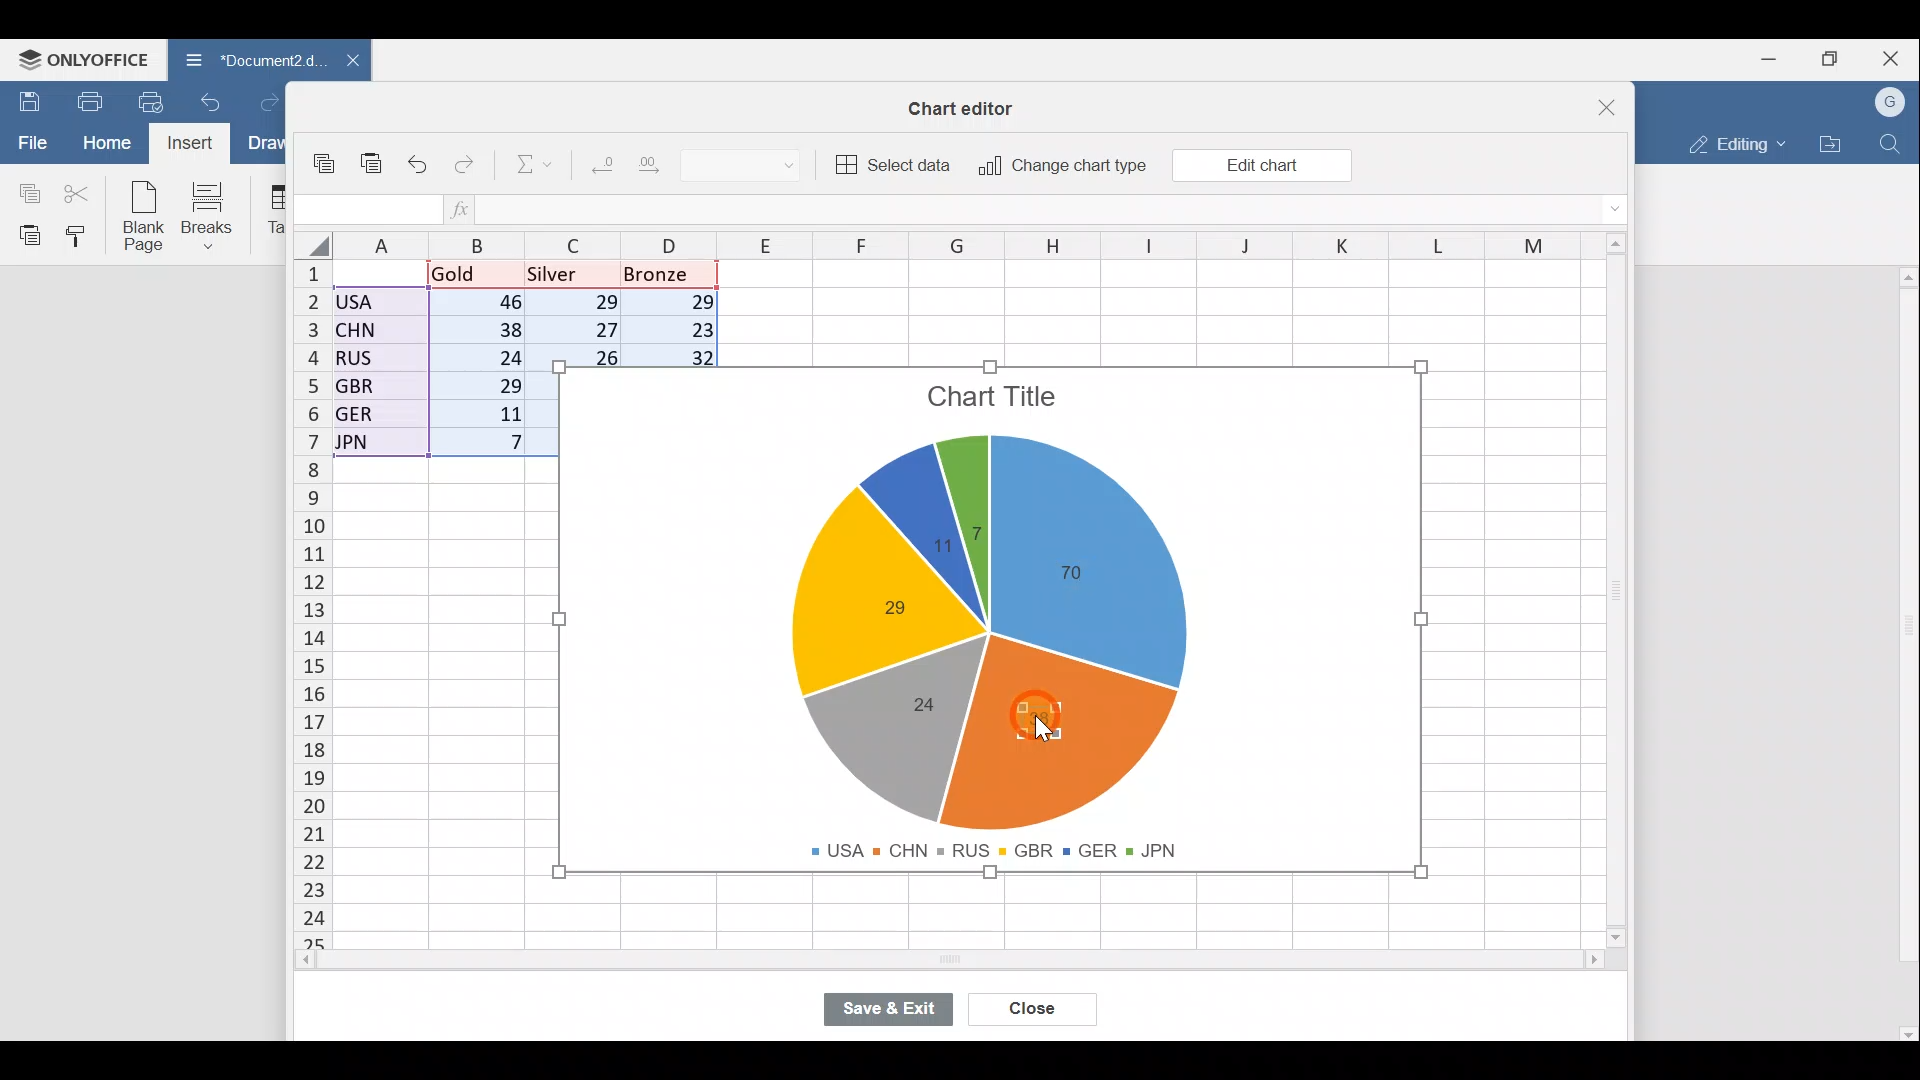 The image size is (1920, 1080). Describe the element at coordinates (1036, 1011) in the screenshot. I see `Close` at that location.